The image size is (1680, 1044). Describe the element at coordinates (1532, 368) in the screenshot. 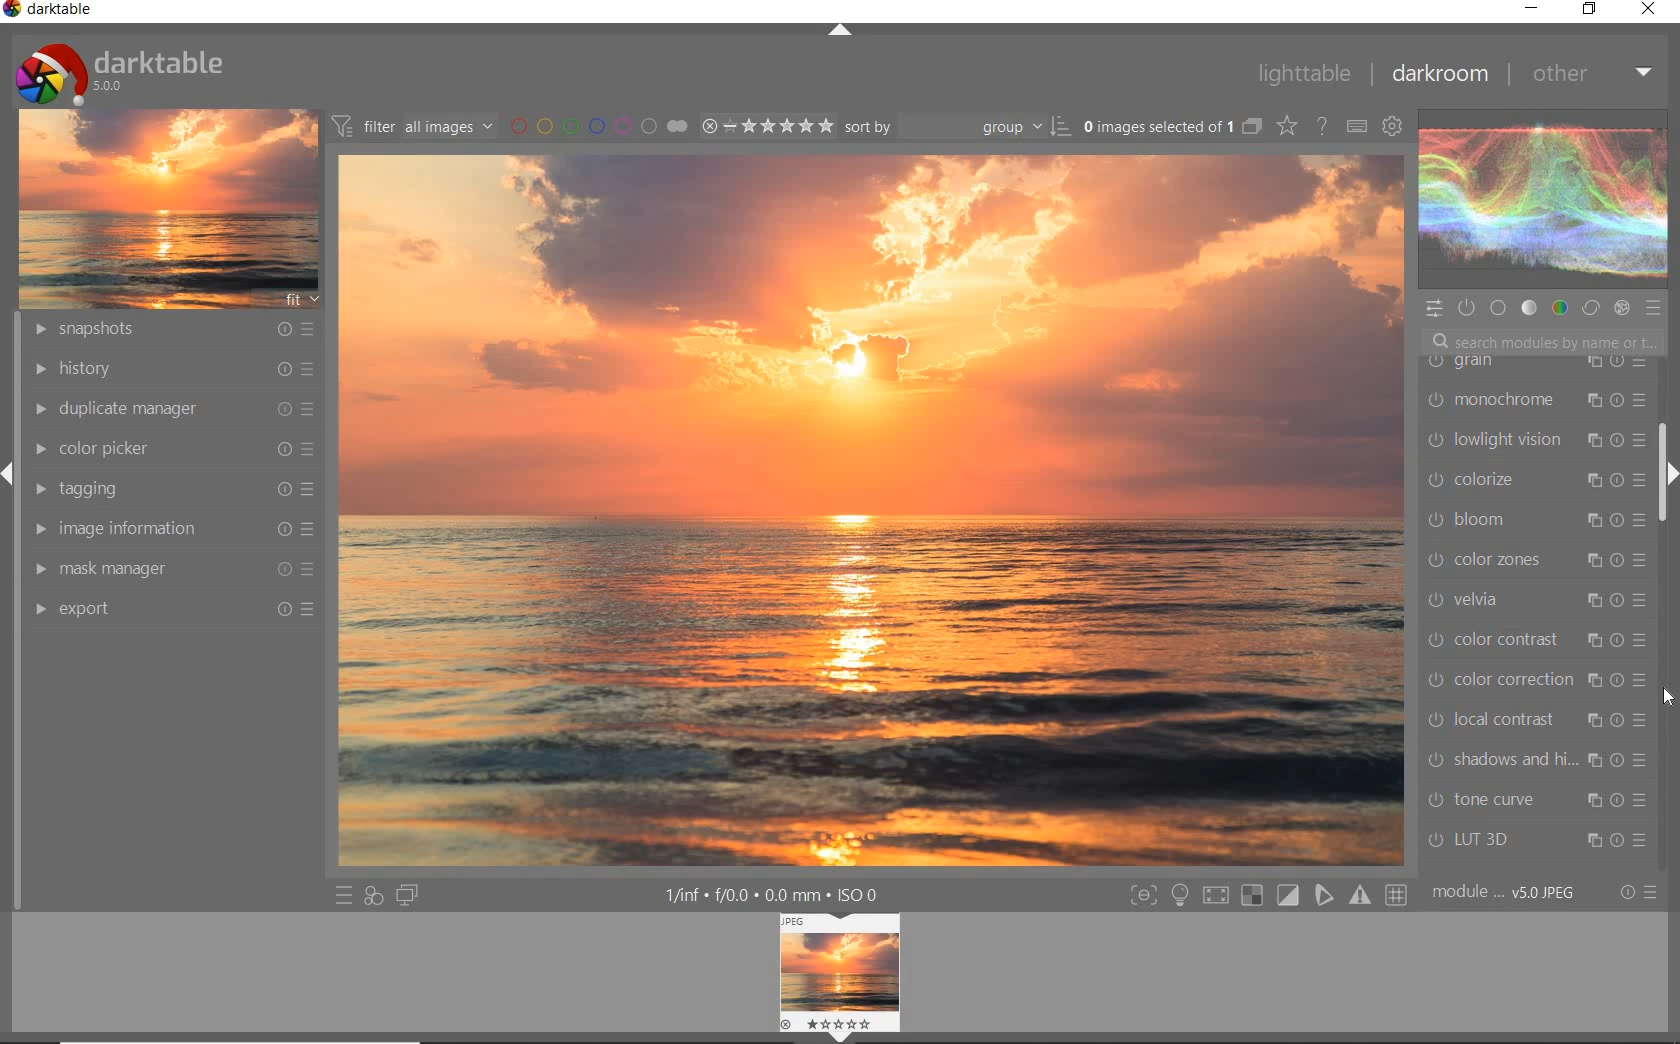

I see `grain` at that location.